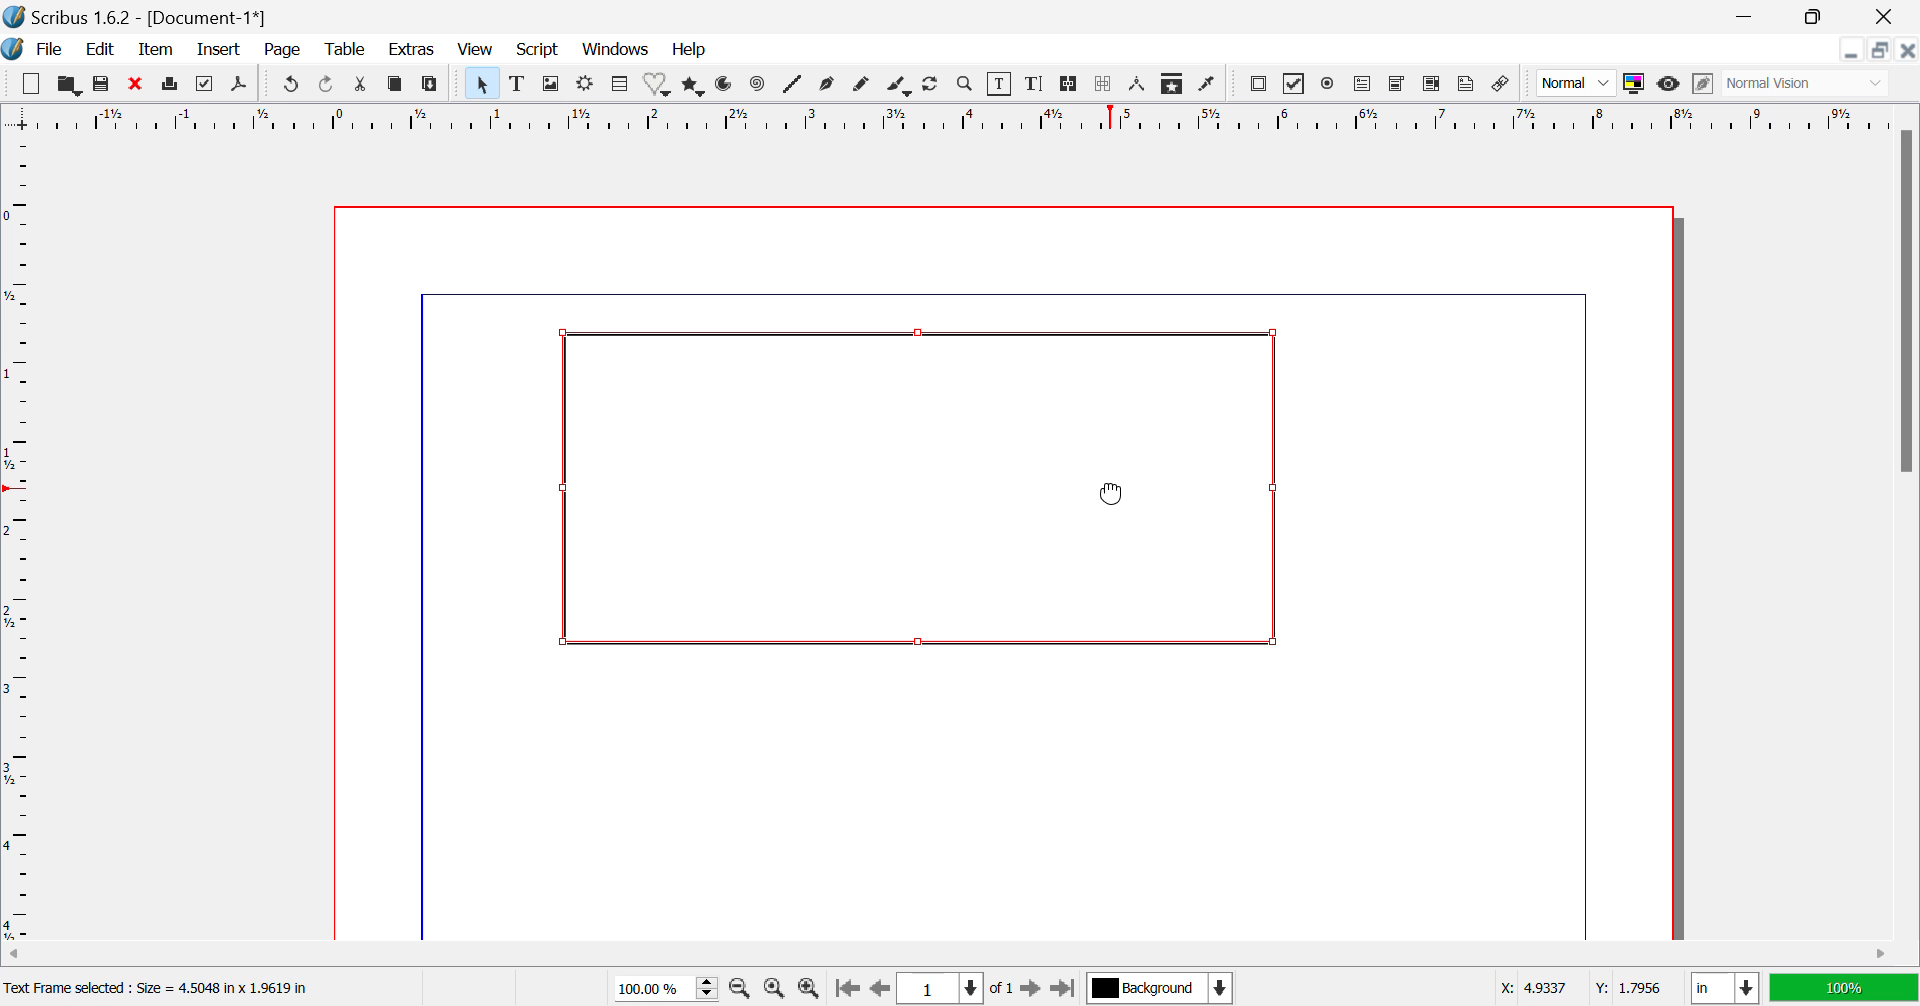  Describe the element at coordinates (1631, 987) in the screenshot. I see `Y: 1.7956` at that location.